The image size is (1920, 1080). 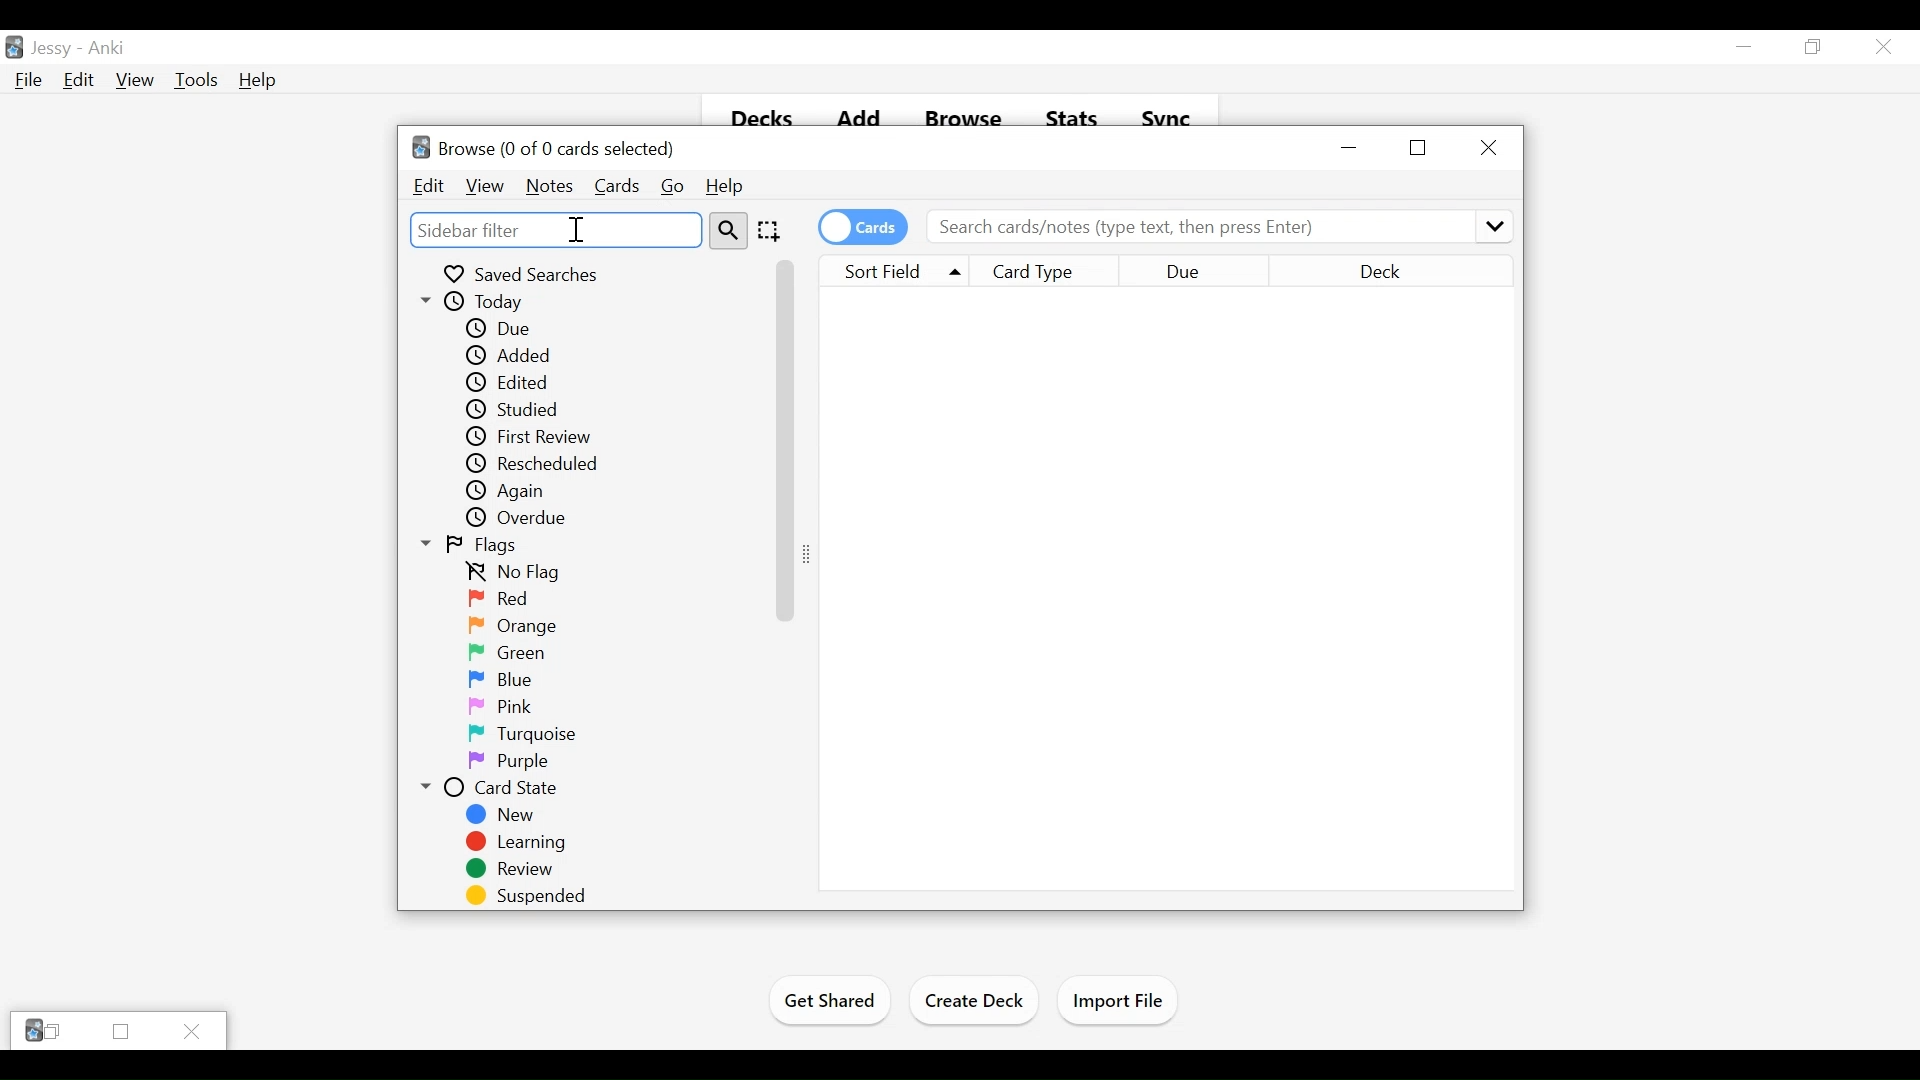 What do you see at coordinates (890, 270) in the screenshot?
I see `Sort Field` at bounding box center [890, 270].